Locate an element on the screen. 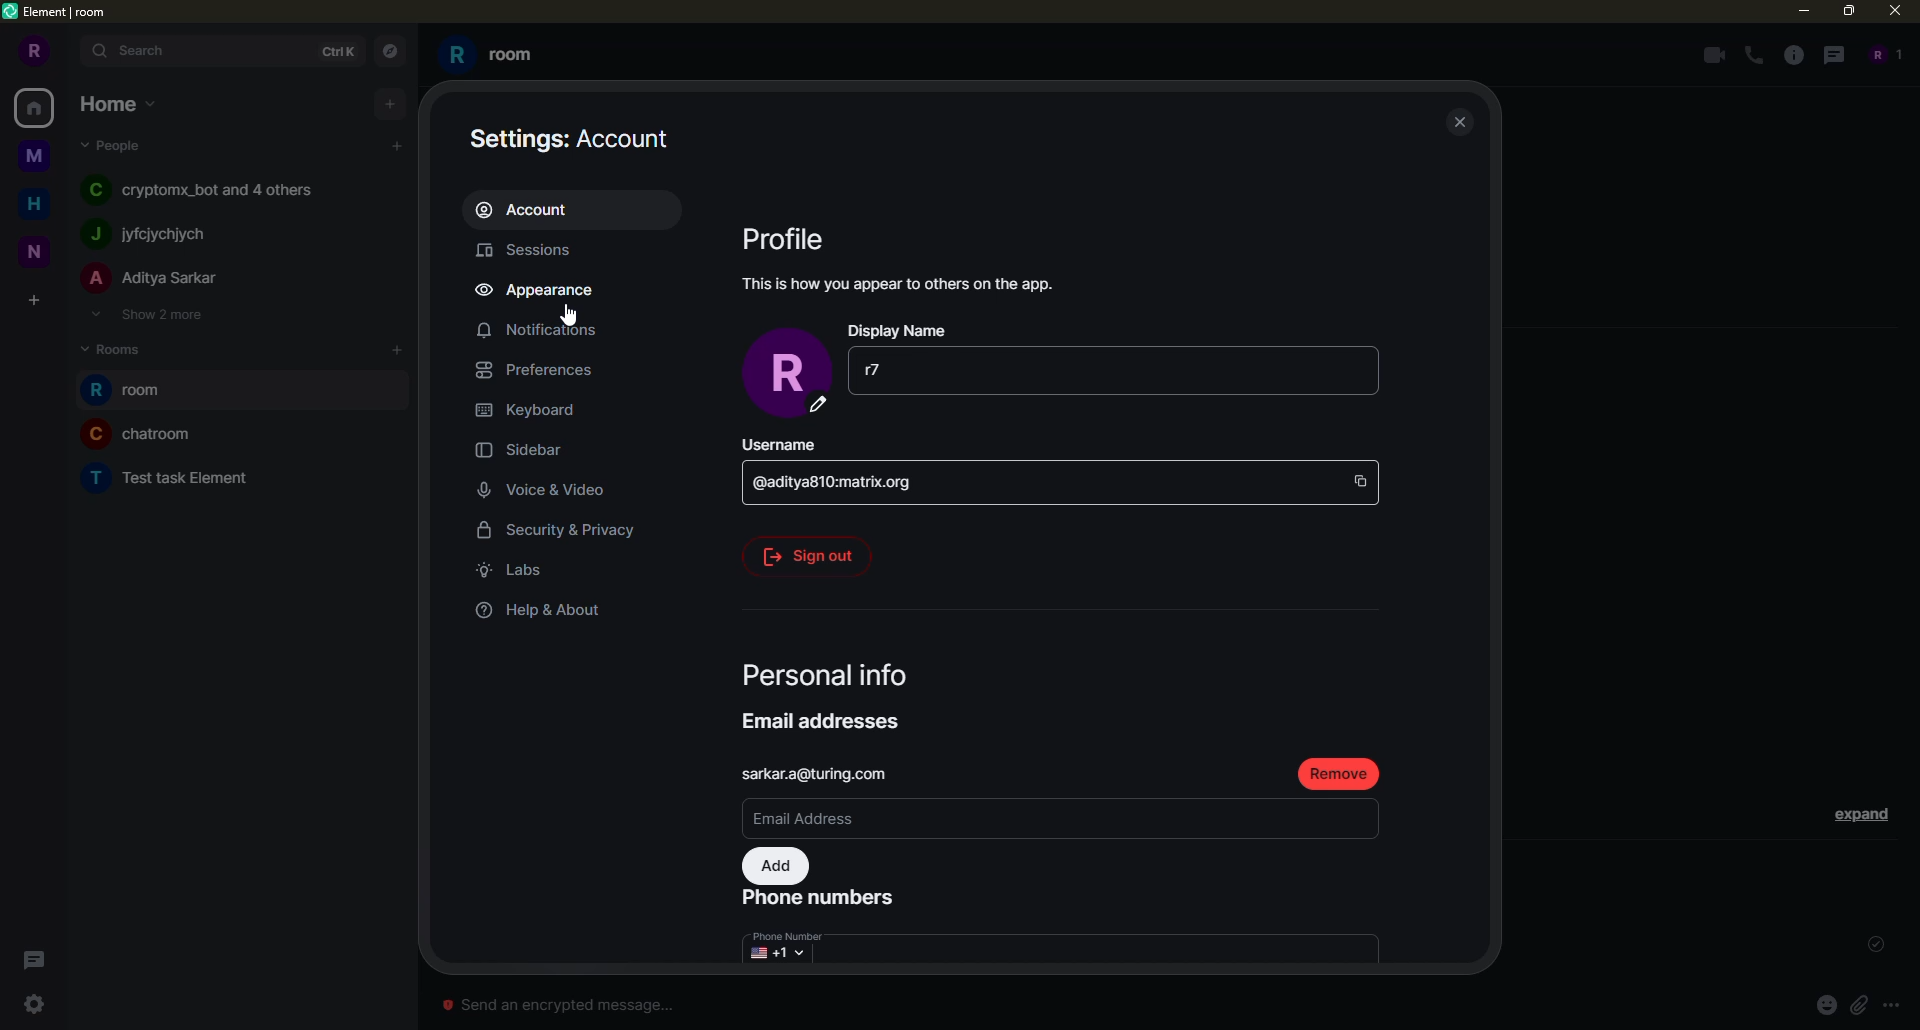 This screenshot has height=1030, width=1920. room is located at coordinates (133, 391).